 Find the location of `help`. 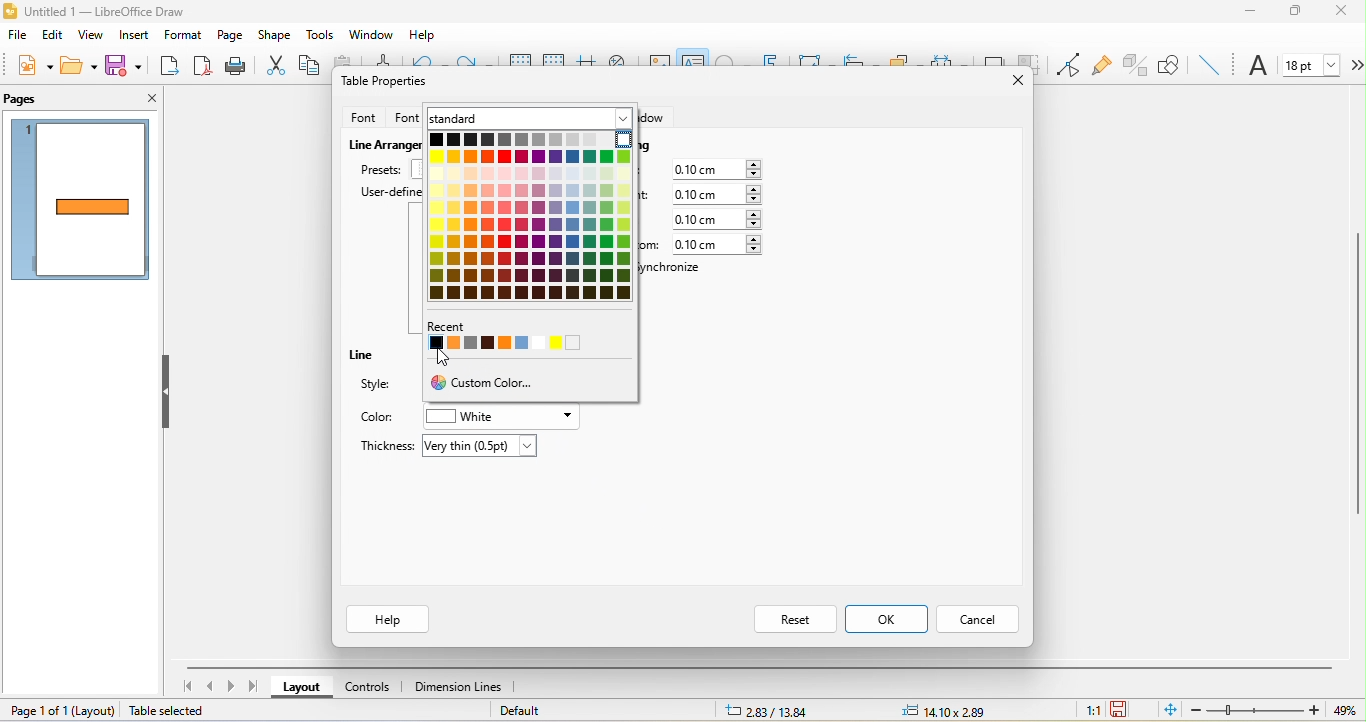

help is located at coordinates (427, 36).